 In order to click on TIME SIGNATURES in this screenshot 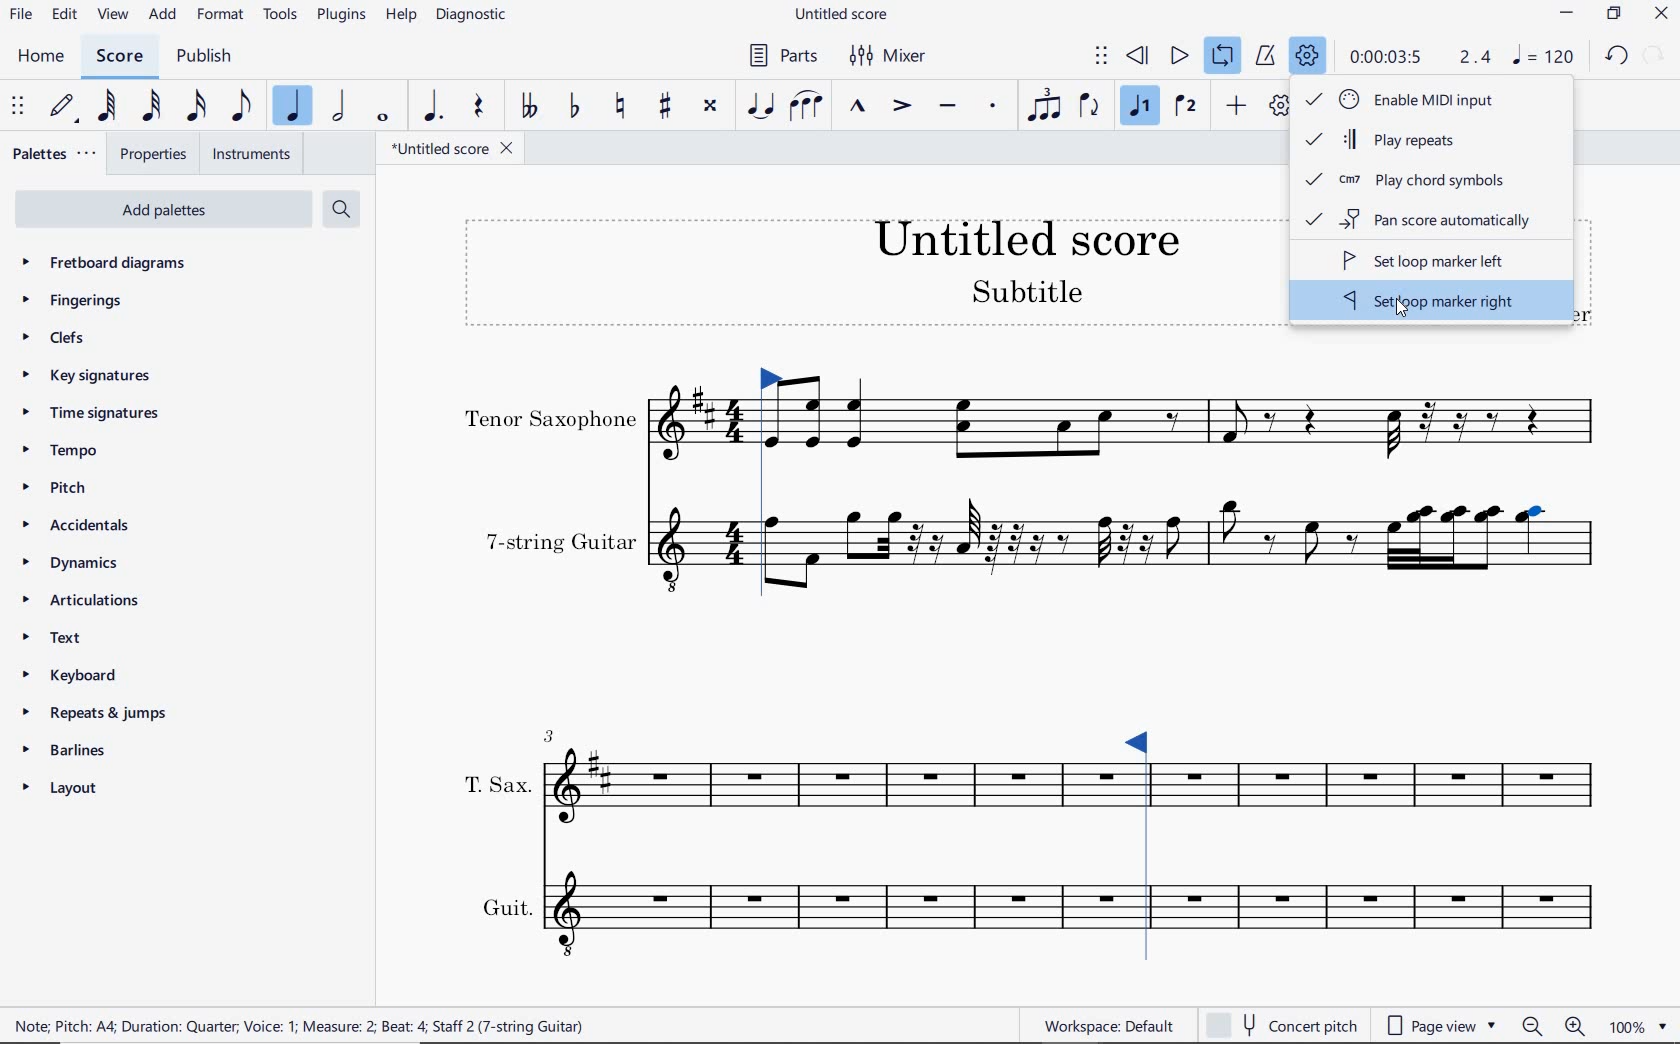, I will do `click(89, 412)`.